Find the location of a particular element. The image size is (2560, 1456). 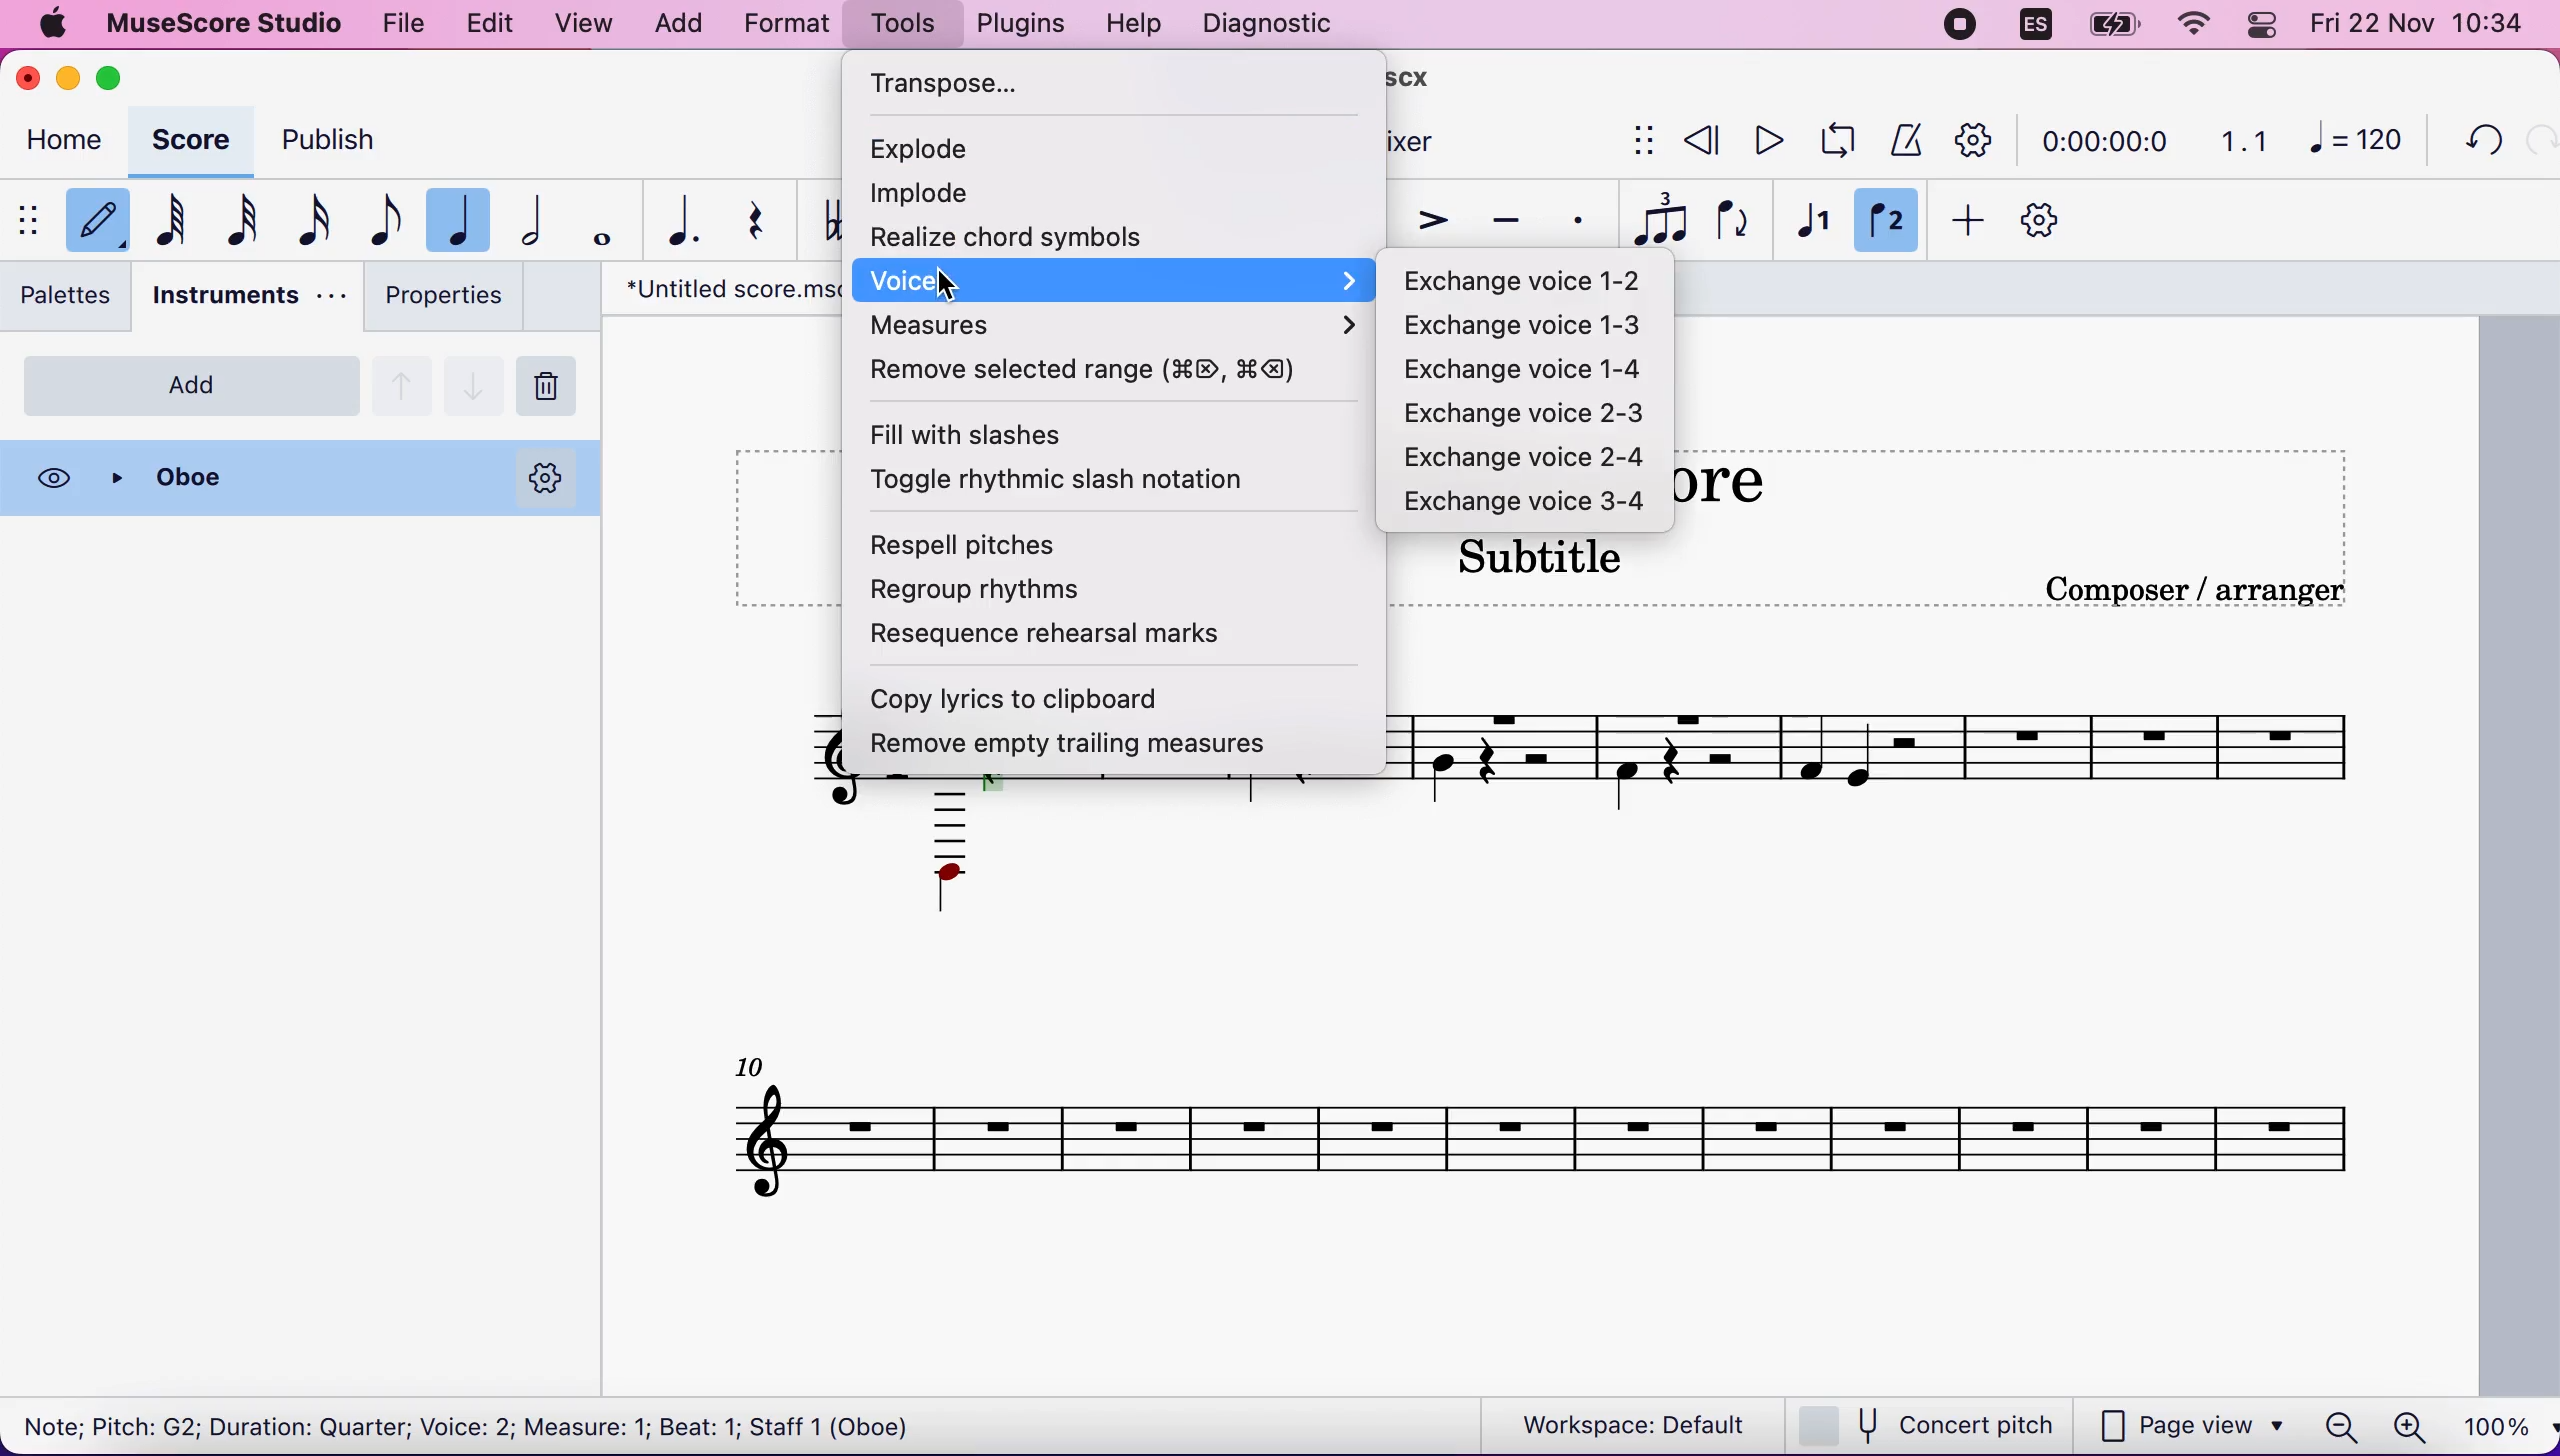

add is located at coordinates (1971, 217).